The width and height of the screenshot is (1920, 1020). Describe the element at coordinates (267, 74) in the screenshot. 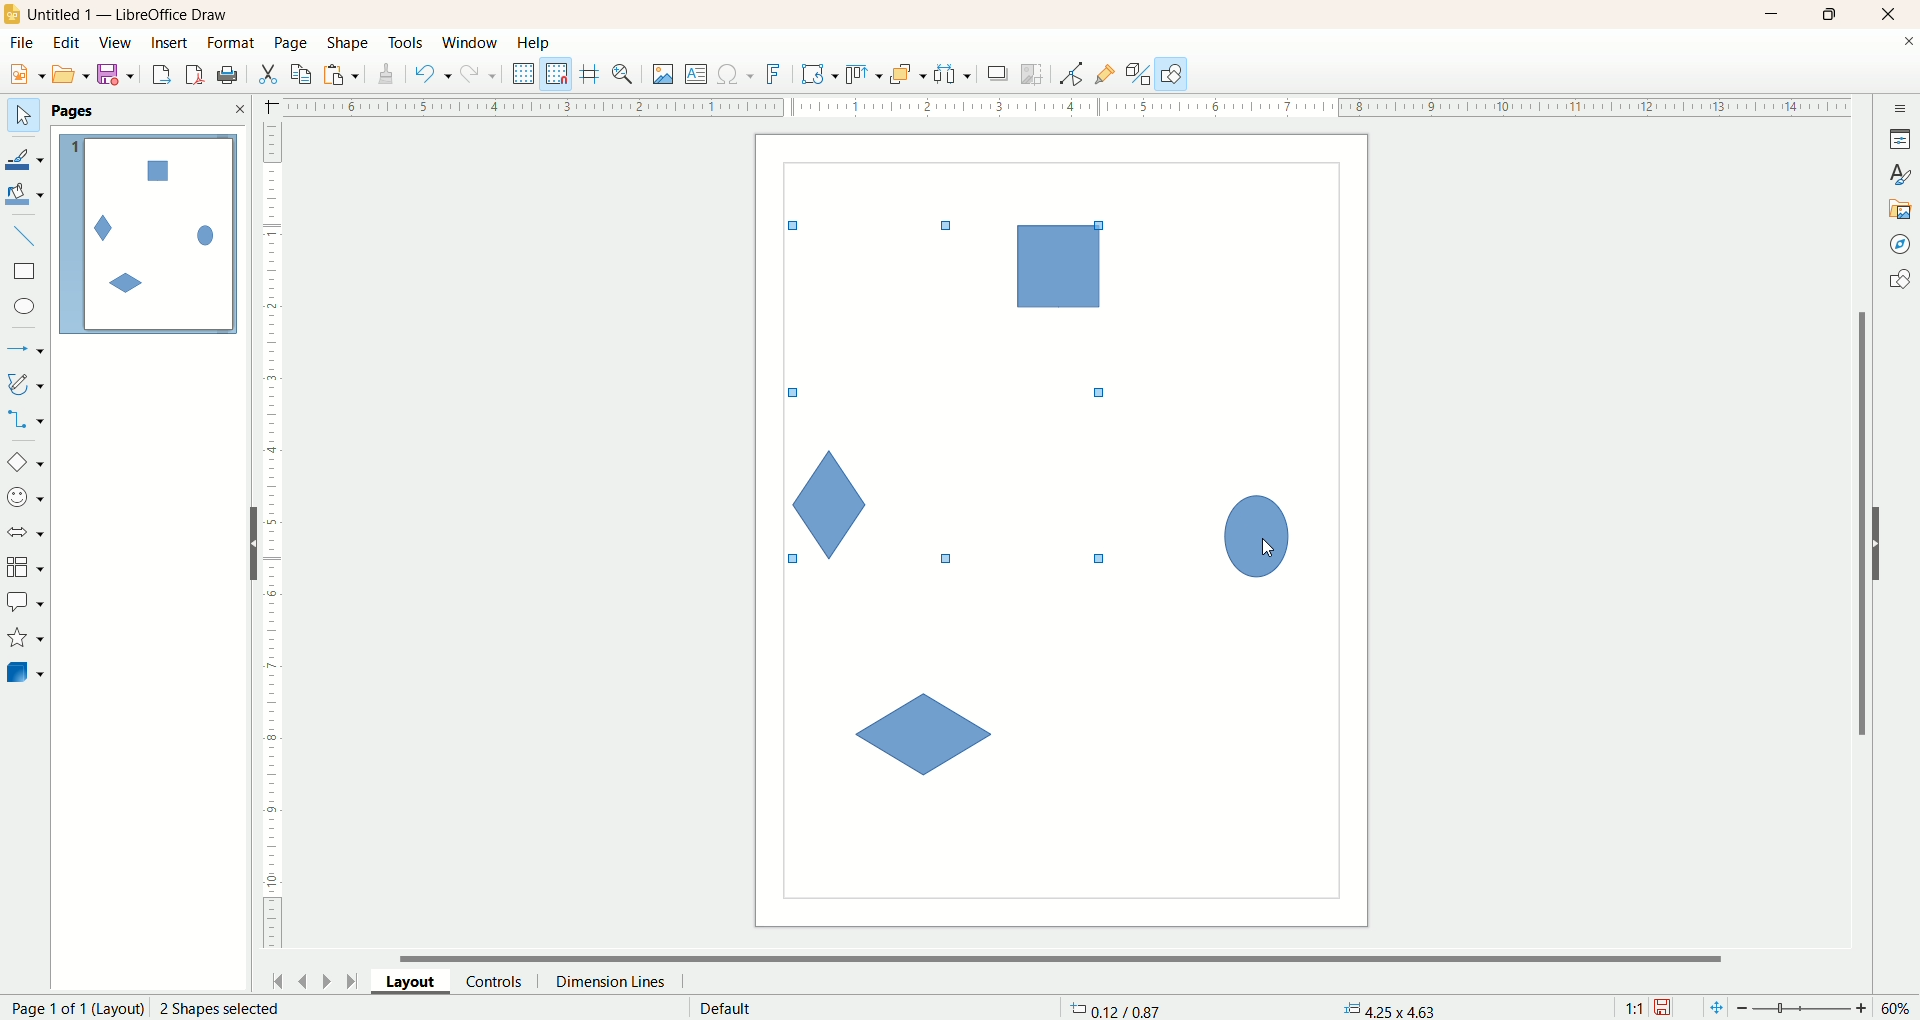

I see `cut` at that location.